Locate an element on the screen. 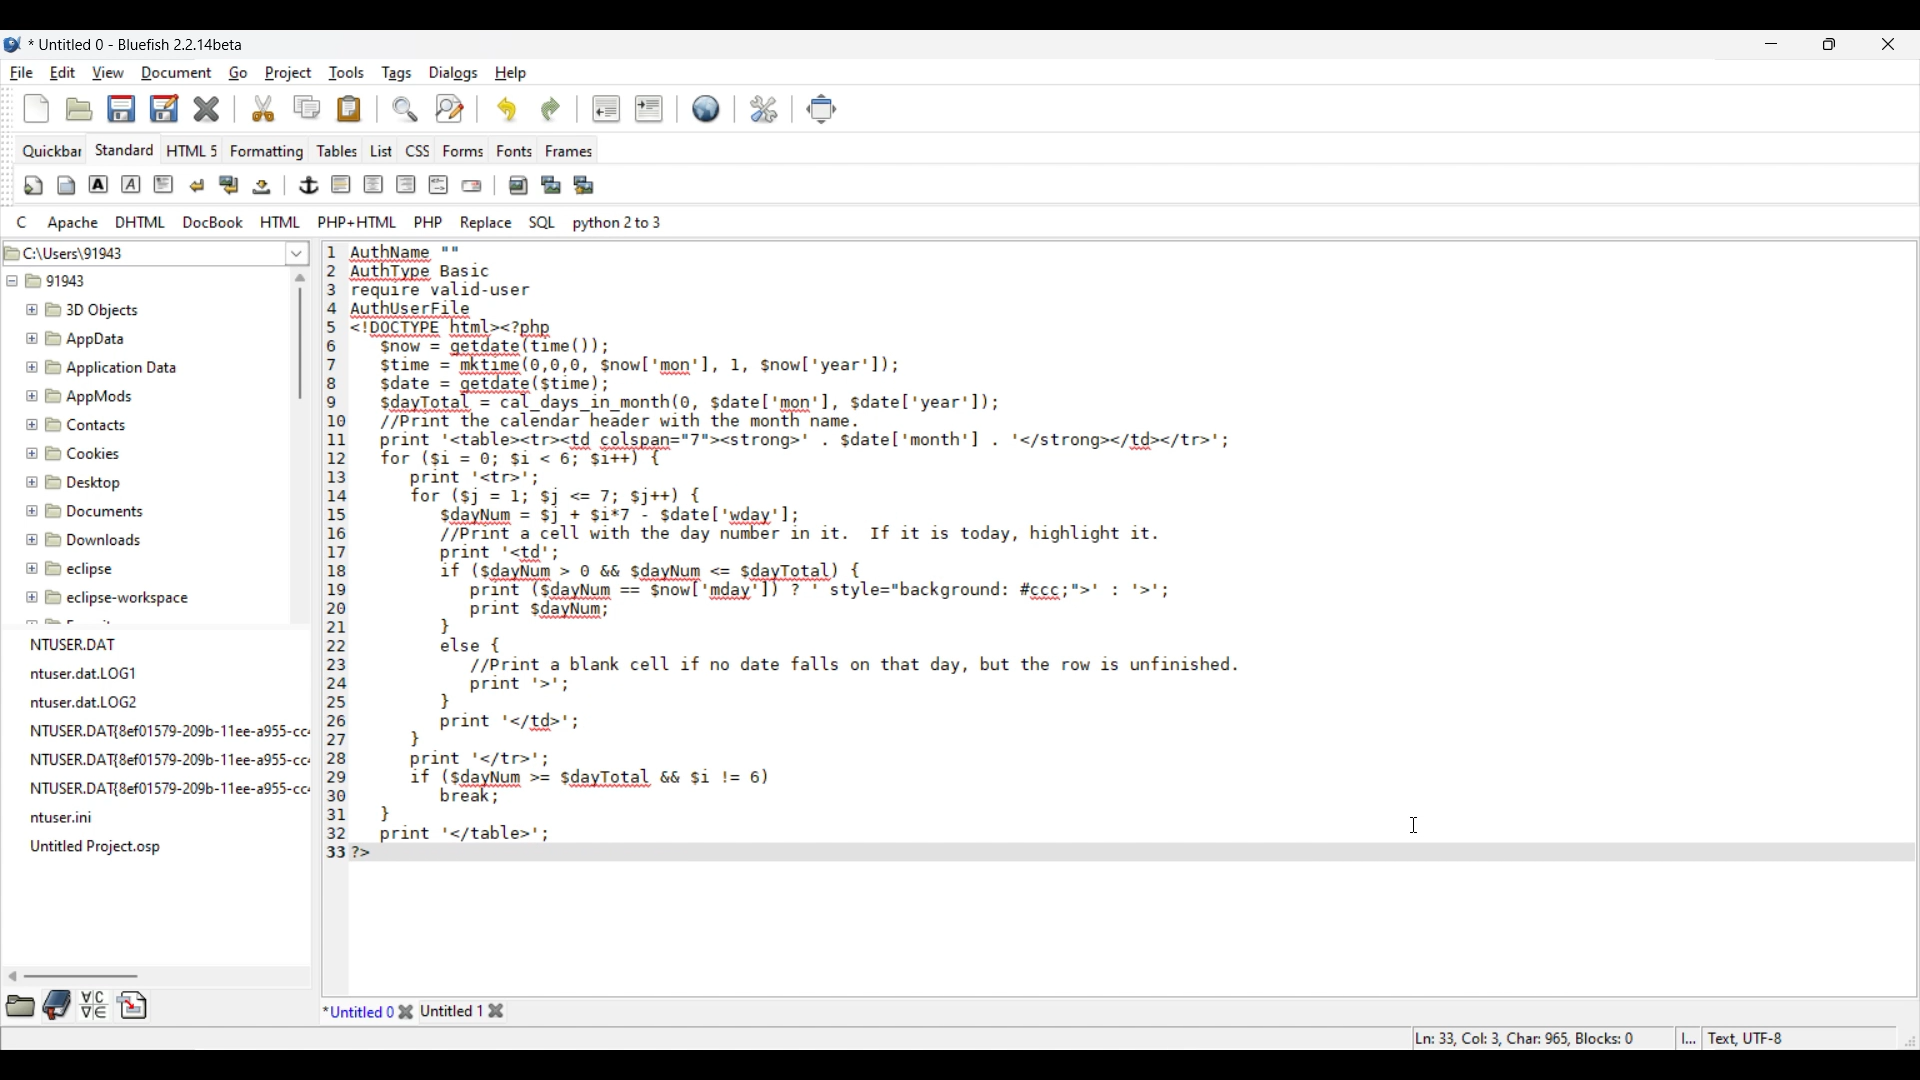 This screenshot has height=1080, width=1920. File explorer is located at coordinates (143, 545).